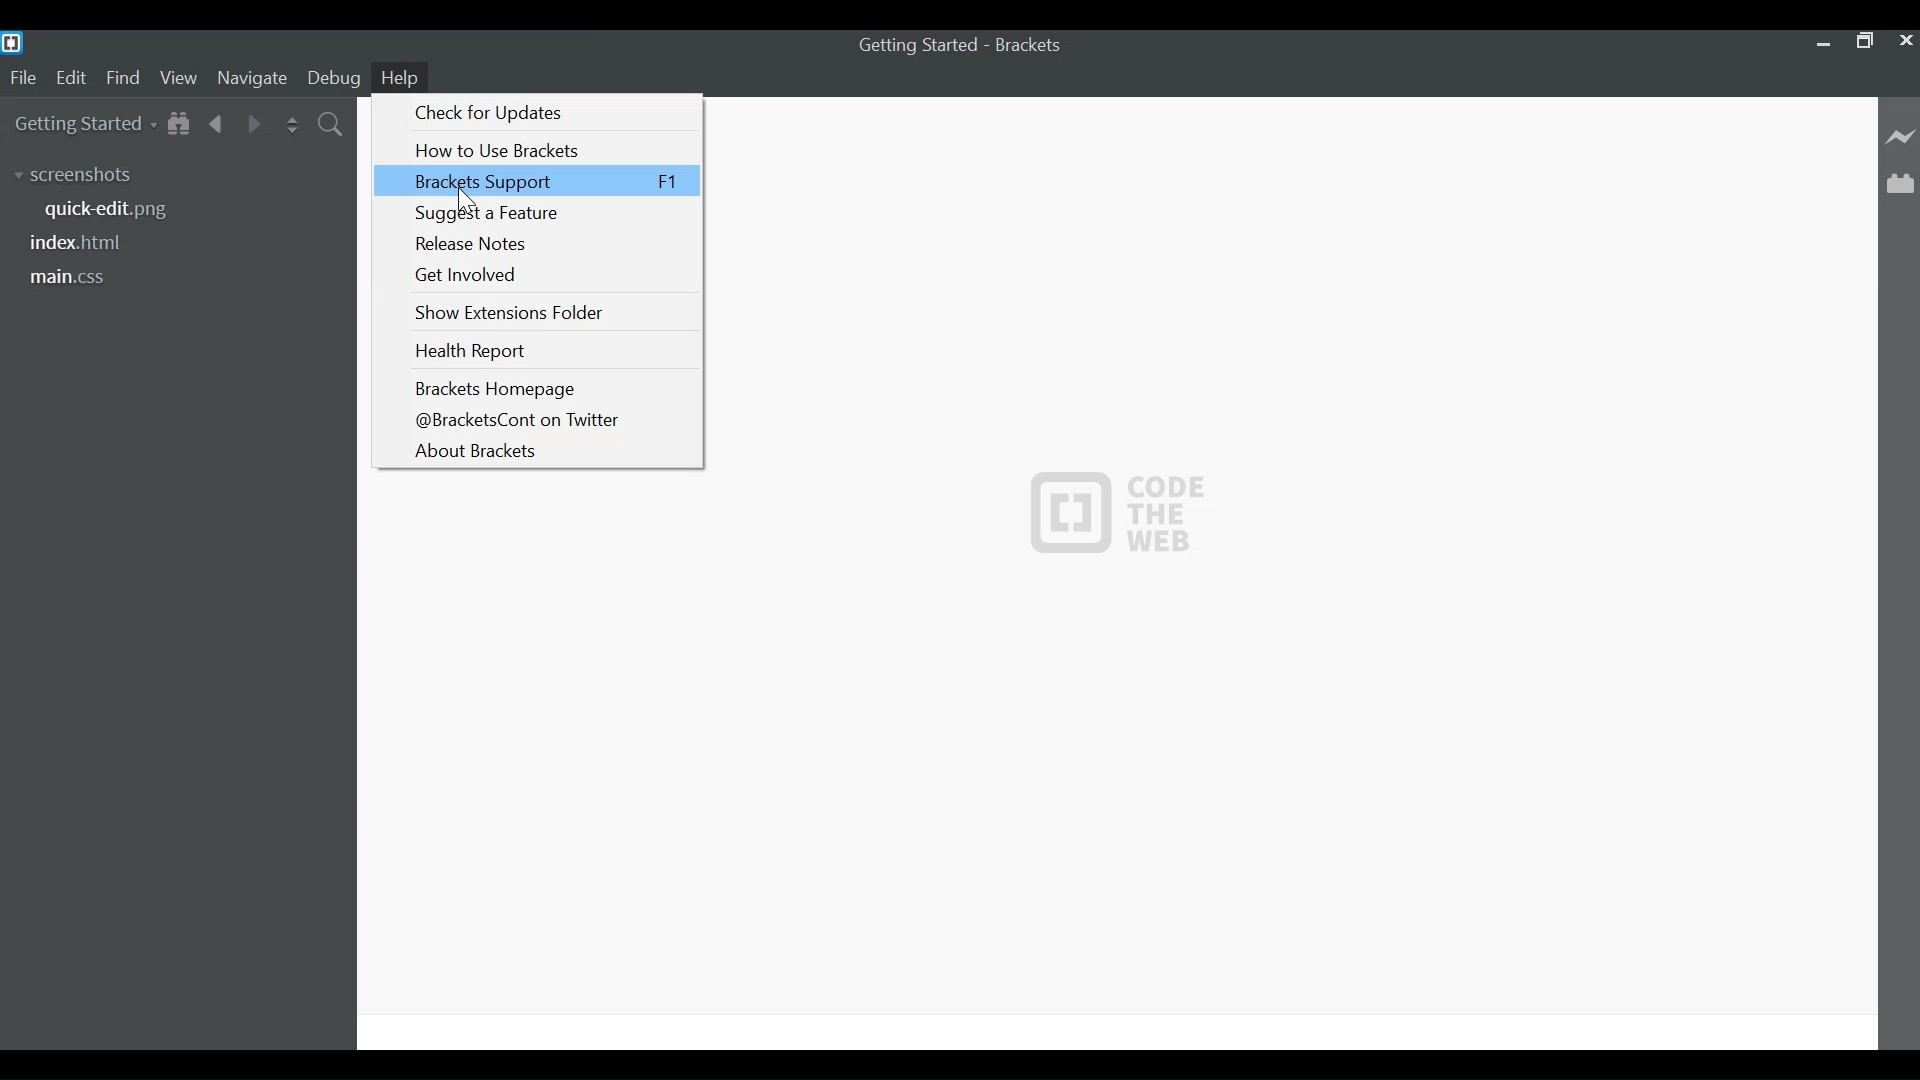 This screenshot has width=1920, height=1080. I want to click on Find in Files, so click(332, 123).